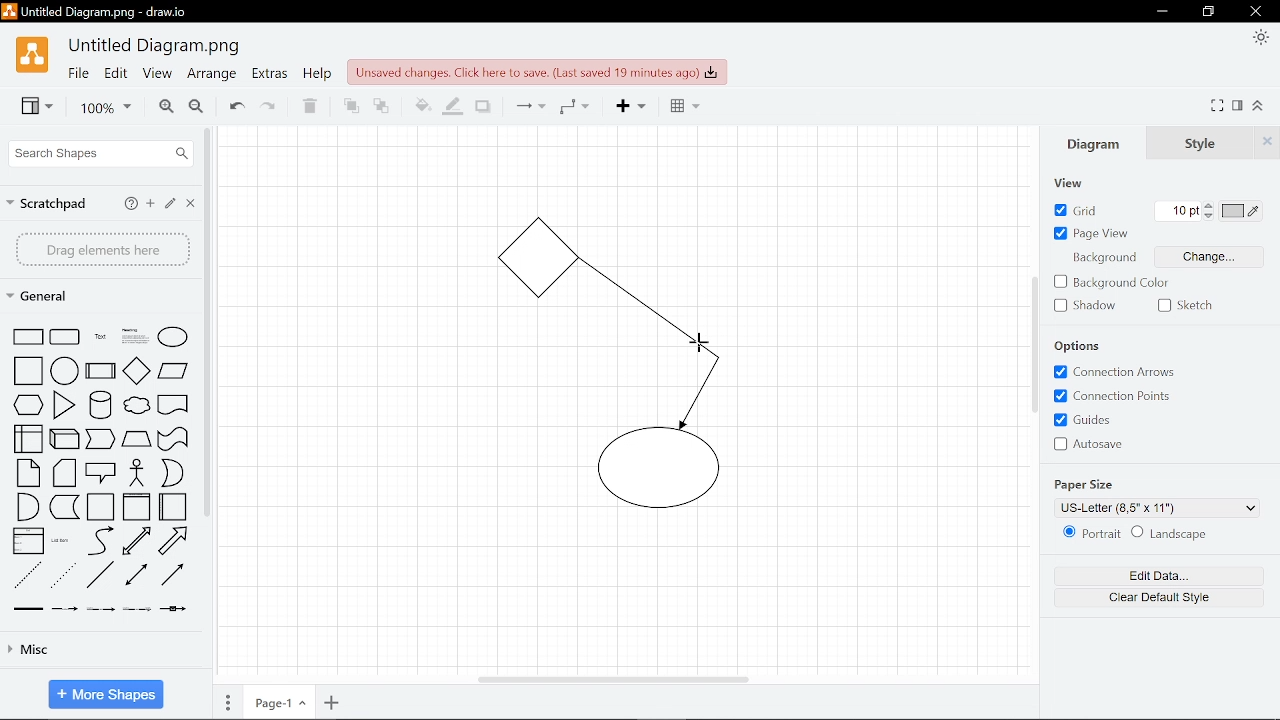  What do you see at coordinates (1194, 306) in the screenshot?
I see `Sketch` at bounding box center [1194, 306].